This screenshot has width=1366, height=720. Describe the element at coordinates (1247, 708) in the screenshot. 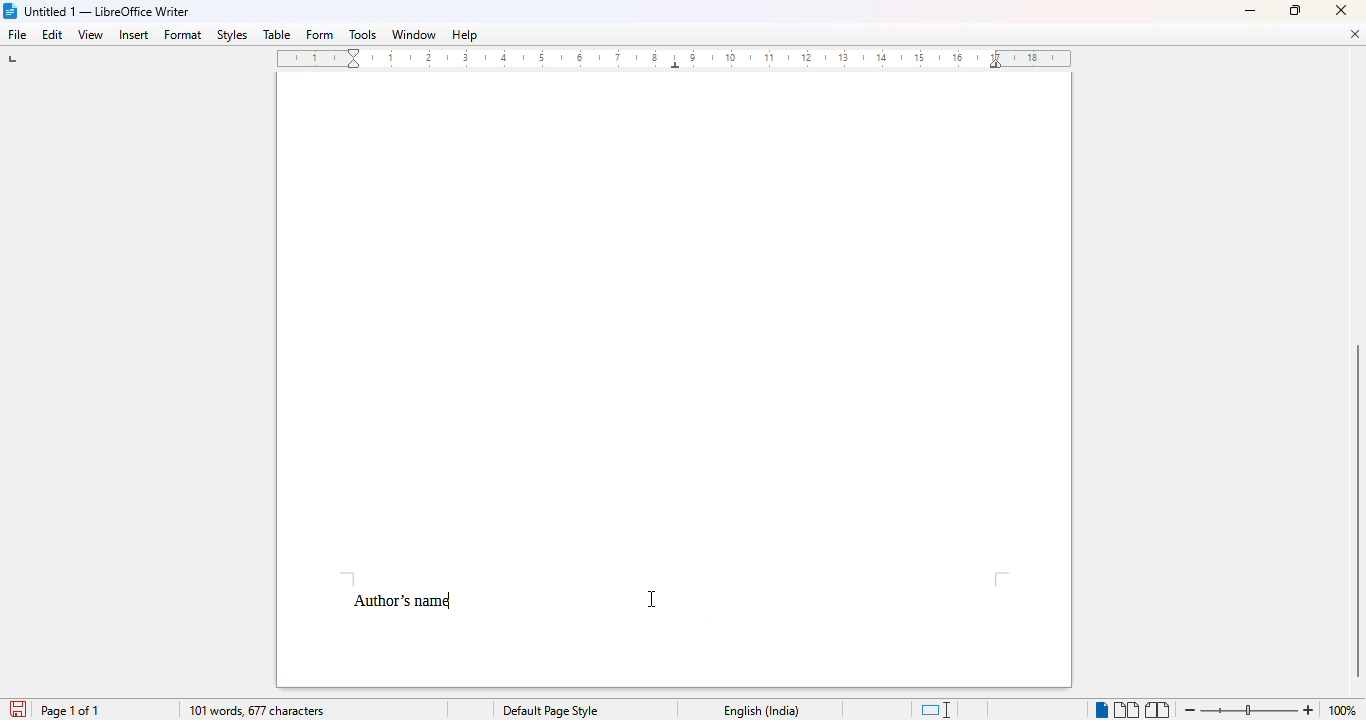

I see `change zoom level` at that location.